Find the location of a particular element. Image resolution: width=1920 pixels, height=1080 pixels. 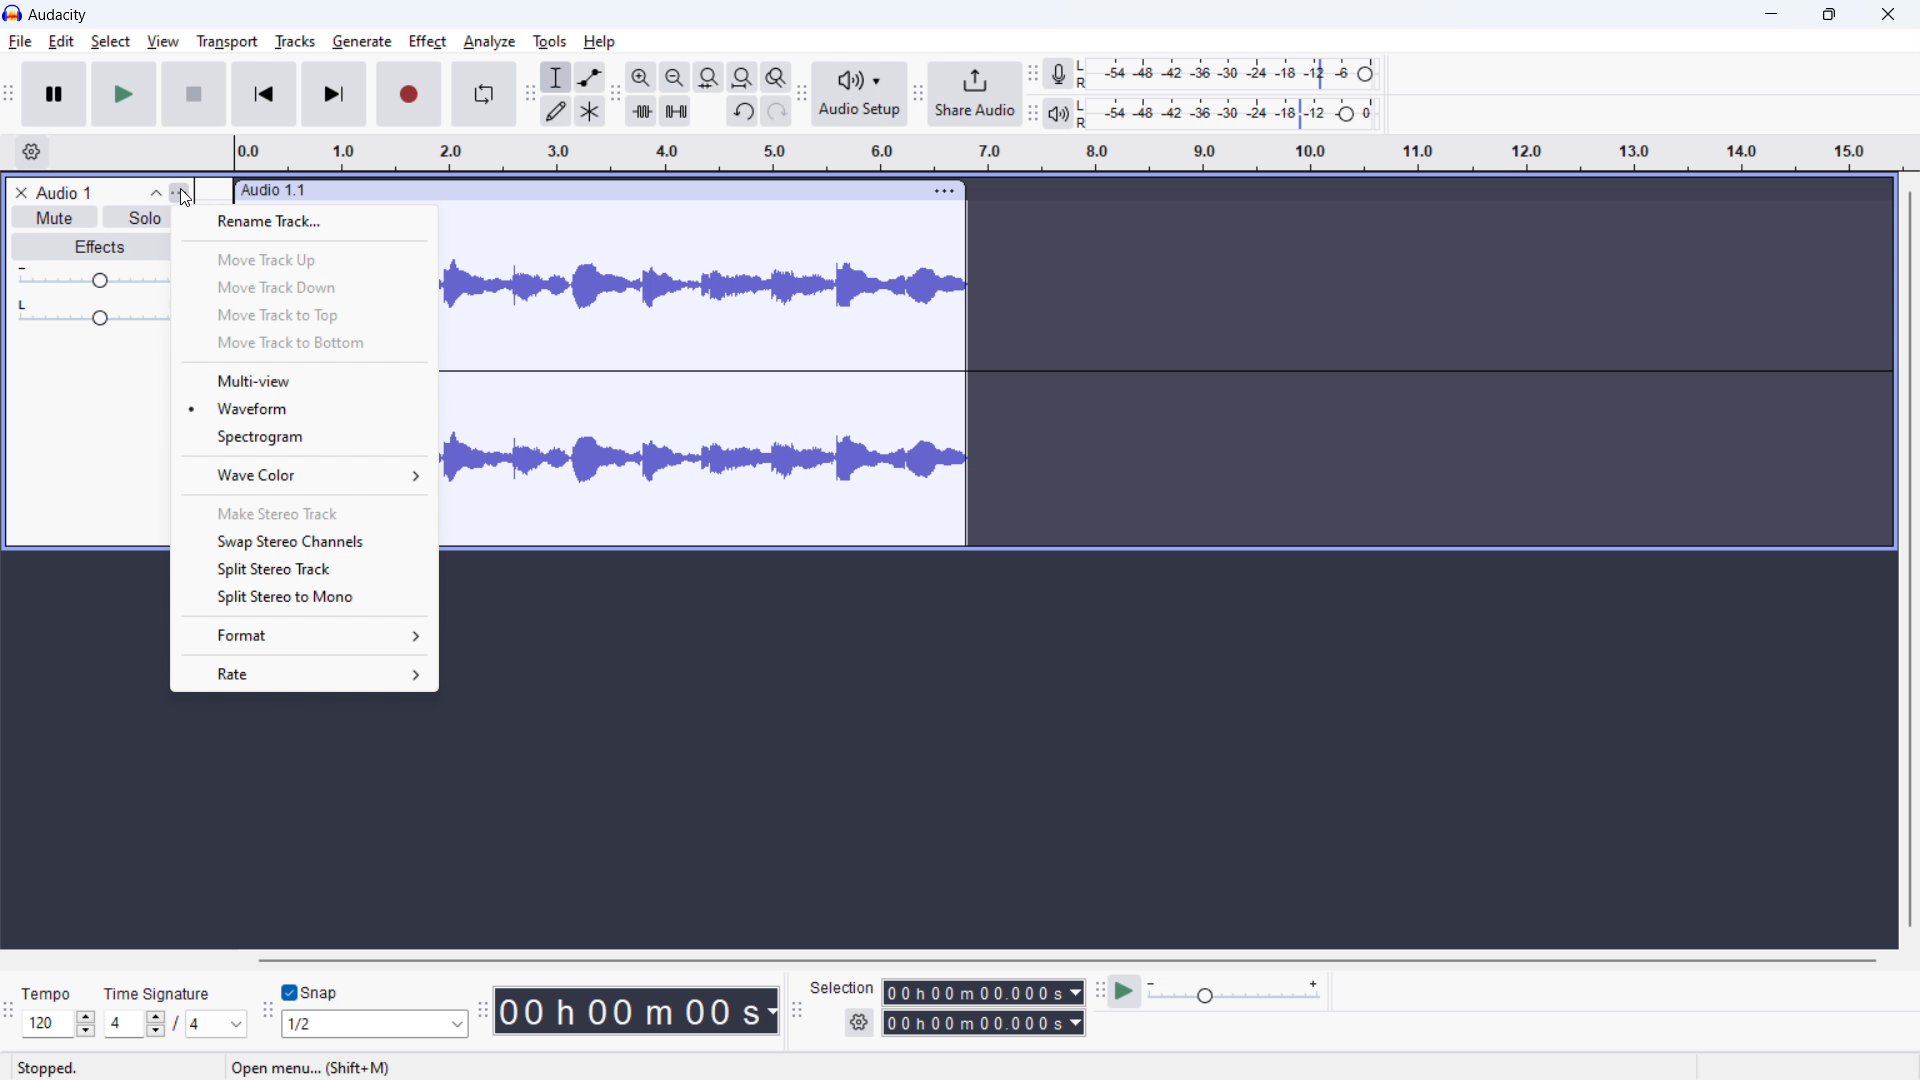

collapse is located at coordinates (155, 192).